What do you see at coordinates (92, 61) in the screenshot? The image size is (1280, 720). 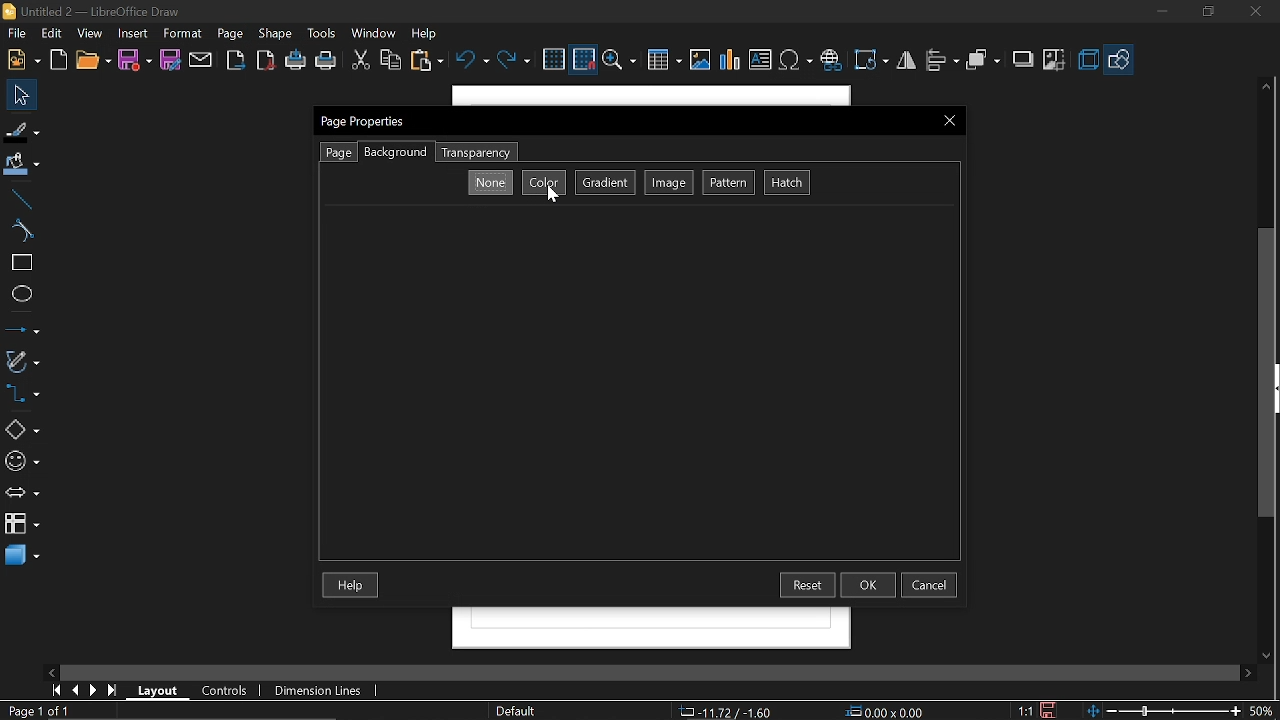 I see `Open` at bounding box center [92, 61].